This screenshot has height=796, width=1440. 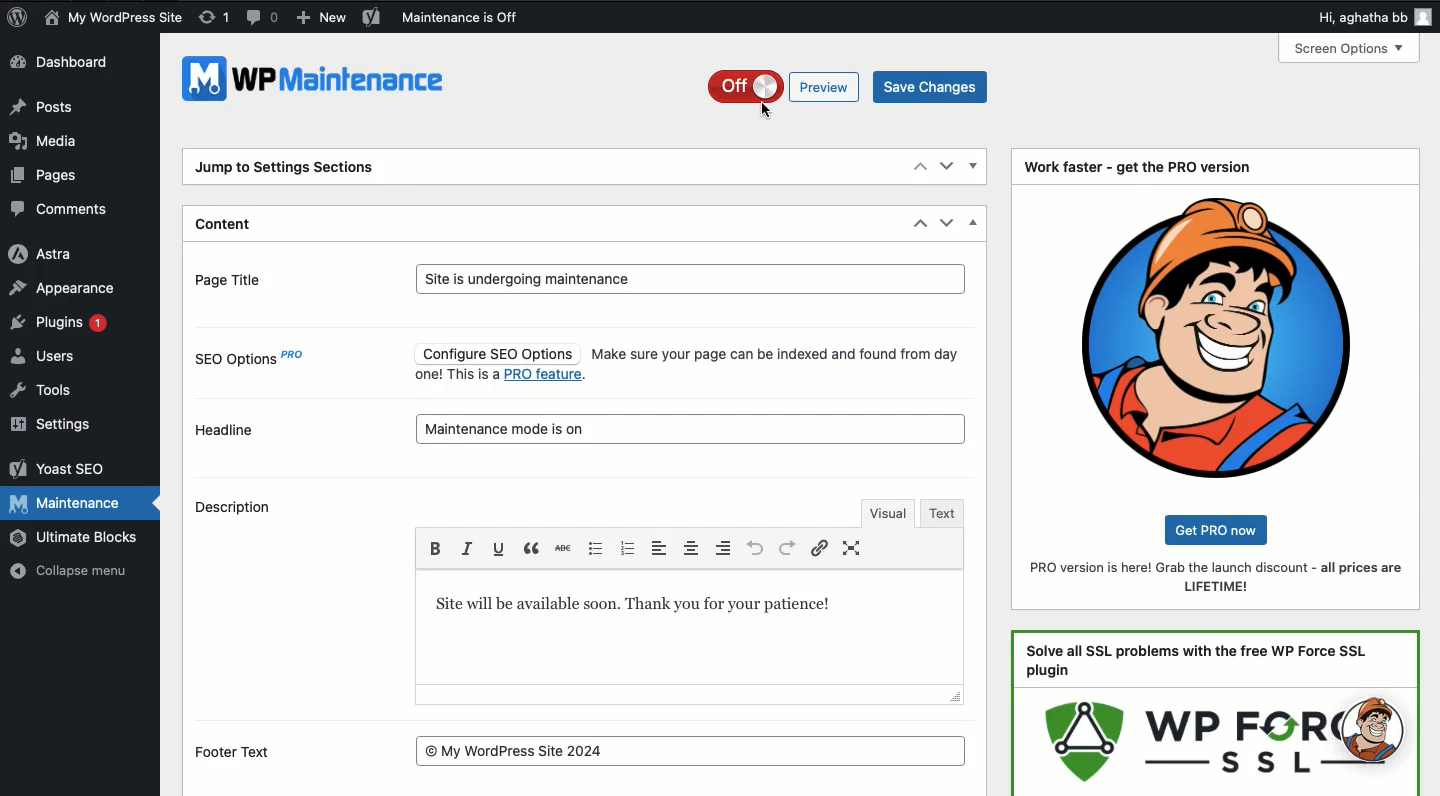 I want to click on Show, so click(x=975, y=167).